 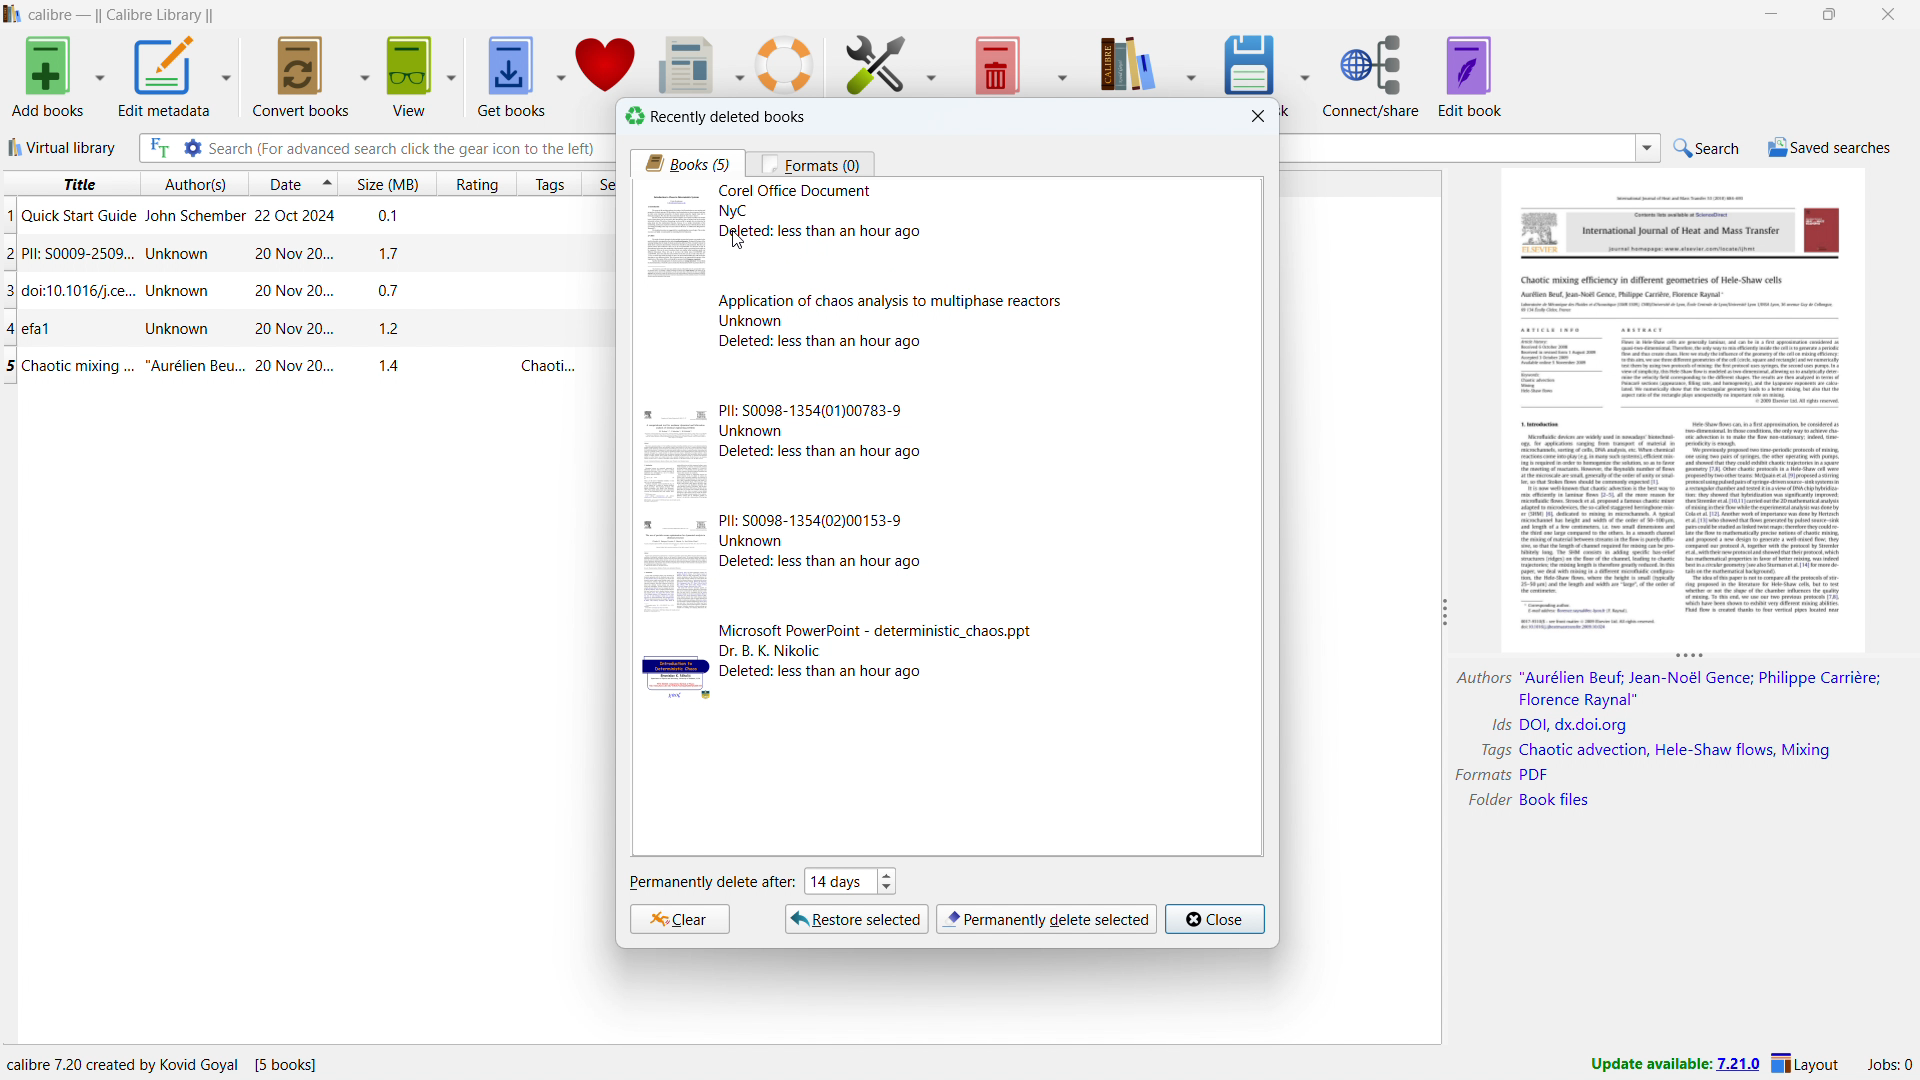 I want to click on enter search string, so click(x=408, y=148).